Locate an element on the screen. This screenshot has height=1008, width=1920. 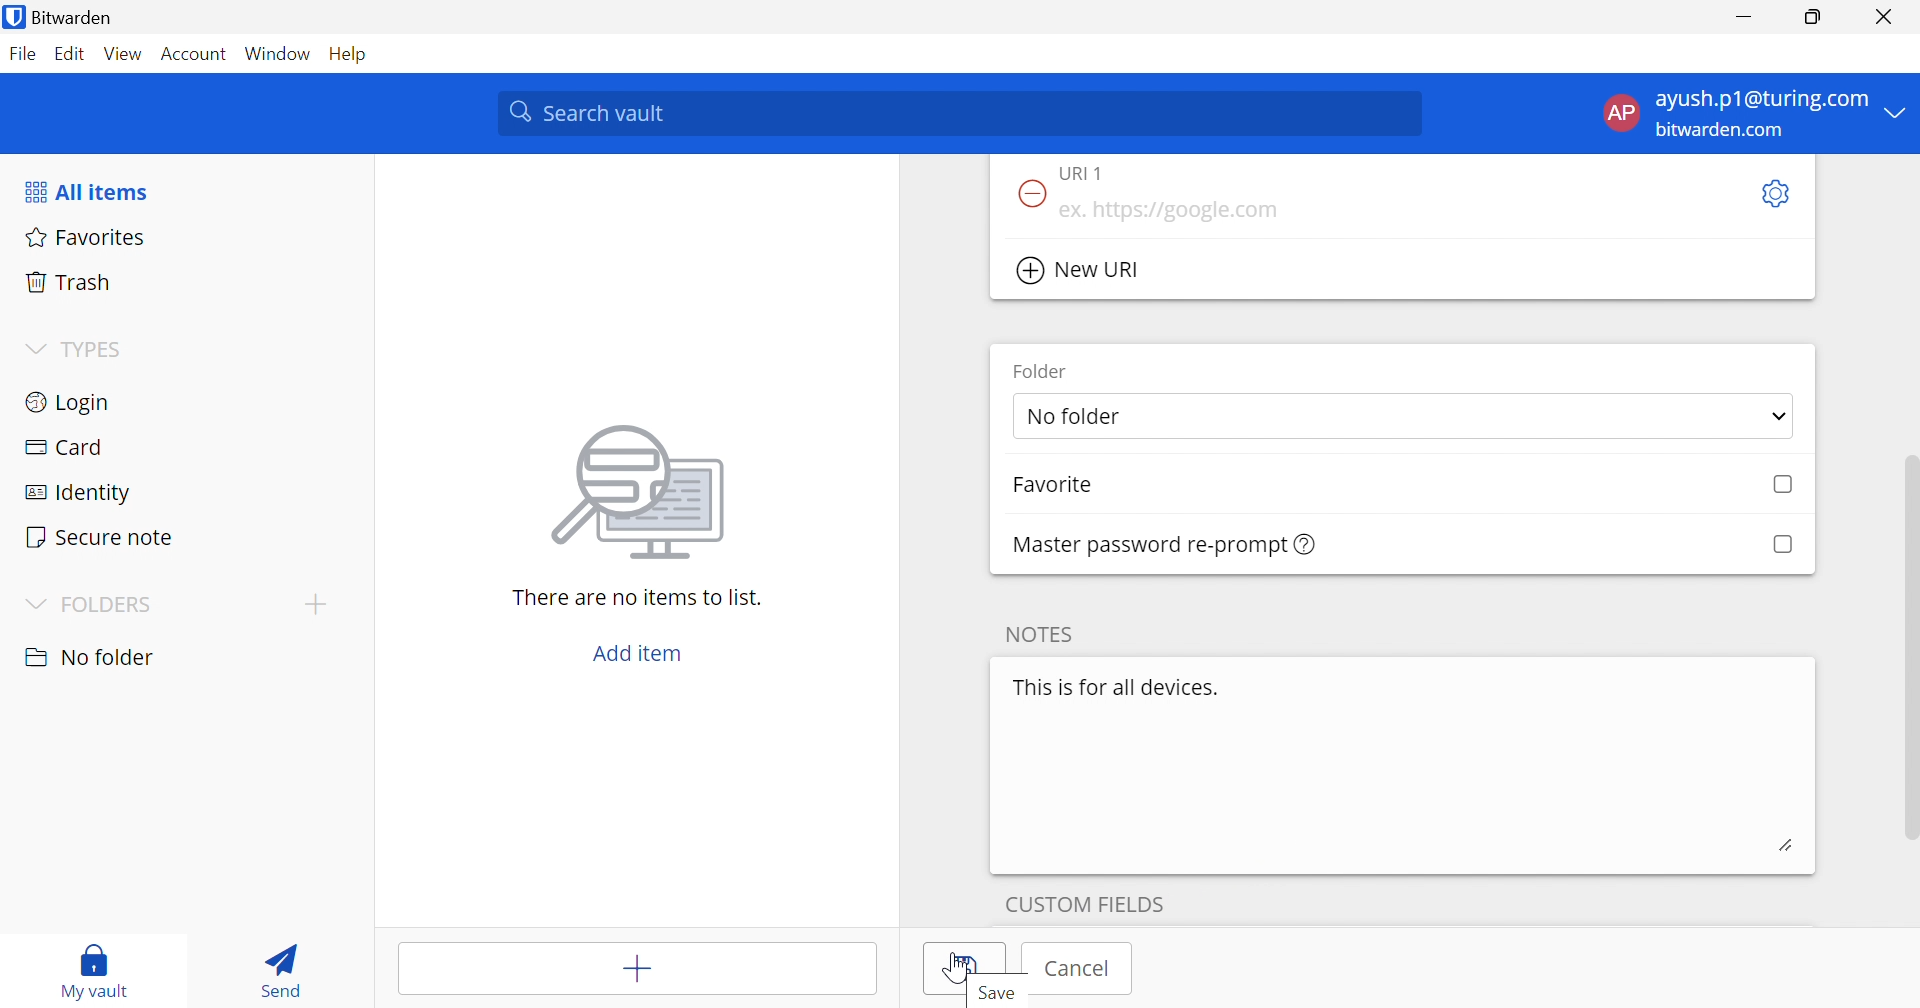
Window is located at coordinates (280, 55).